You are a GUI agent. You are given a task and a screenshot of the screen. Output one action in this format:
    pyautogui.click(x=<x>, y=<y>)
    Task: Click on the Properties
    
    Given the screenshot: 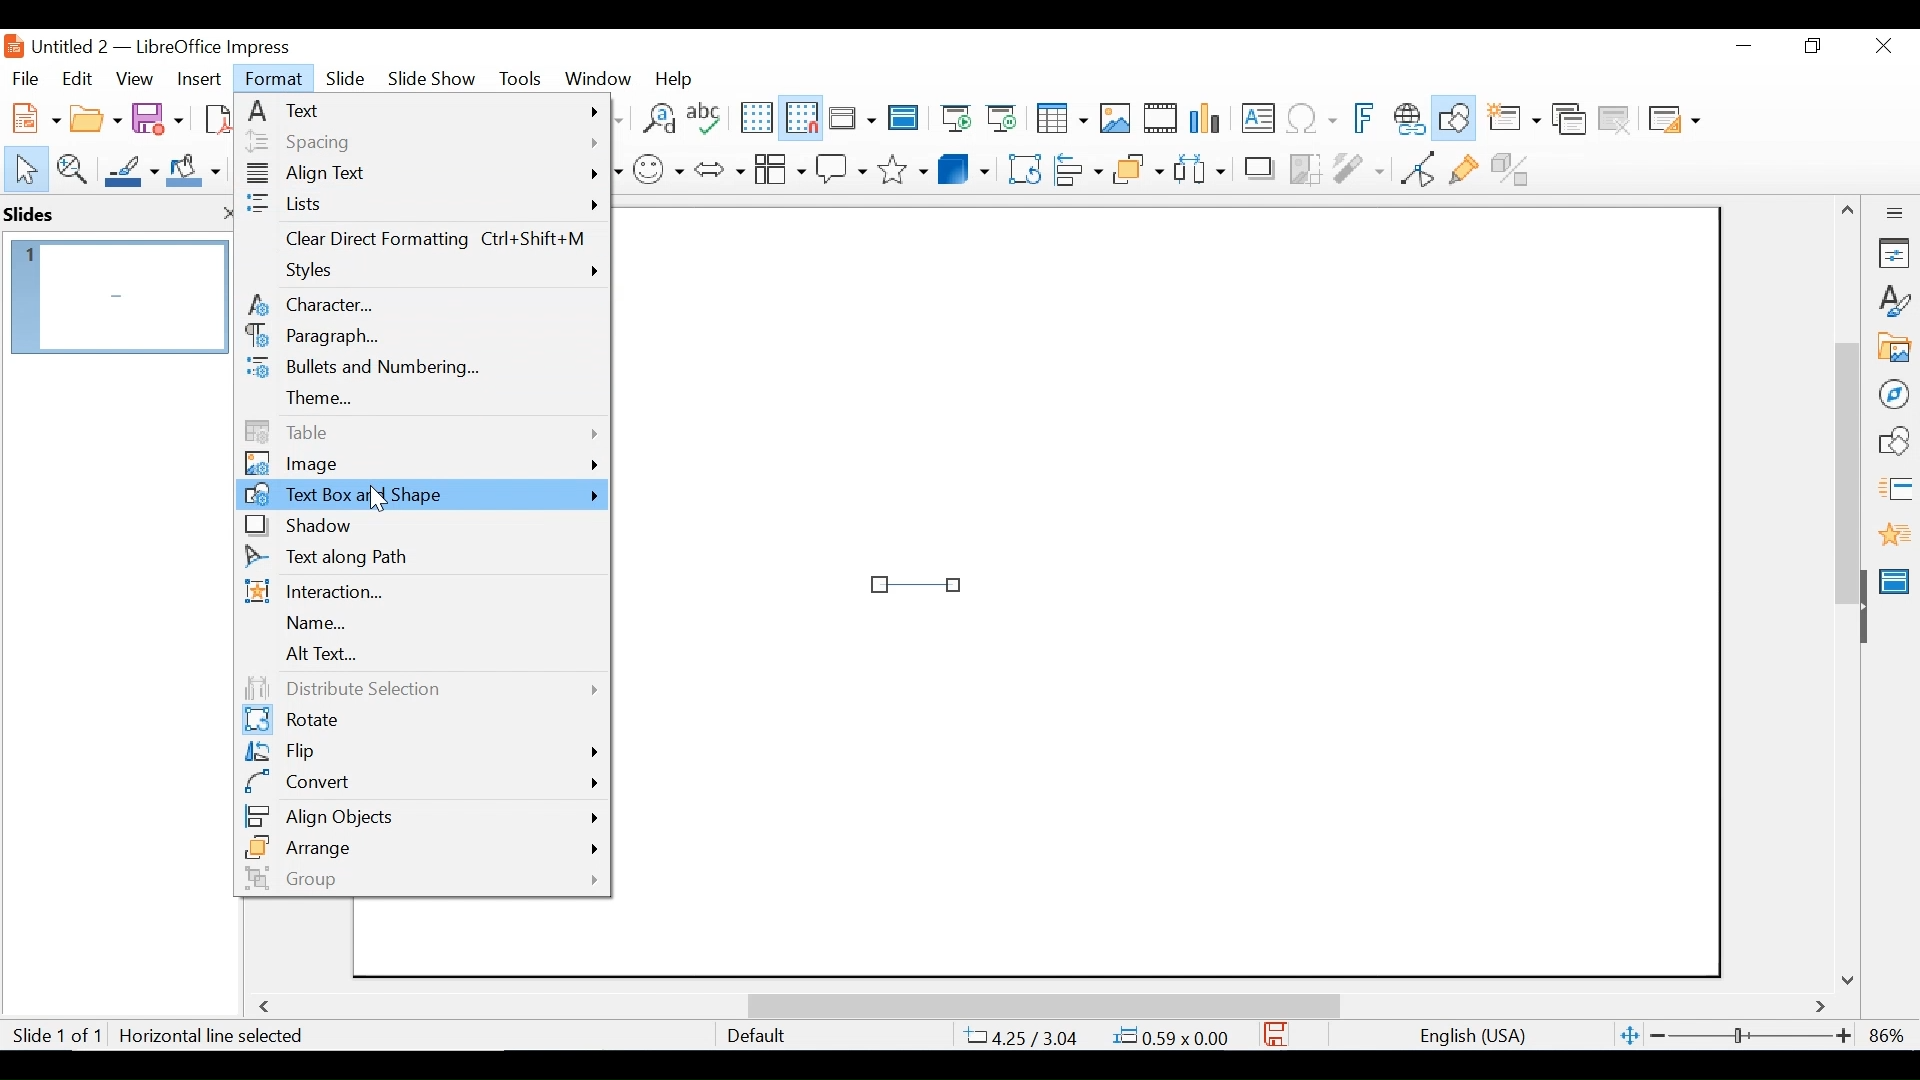 What is the action you would take?
    pyautogui.click(x=1894, y=253)
    